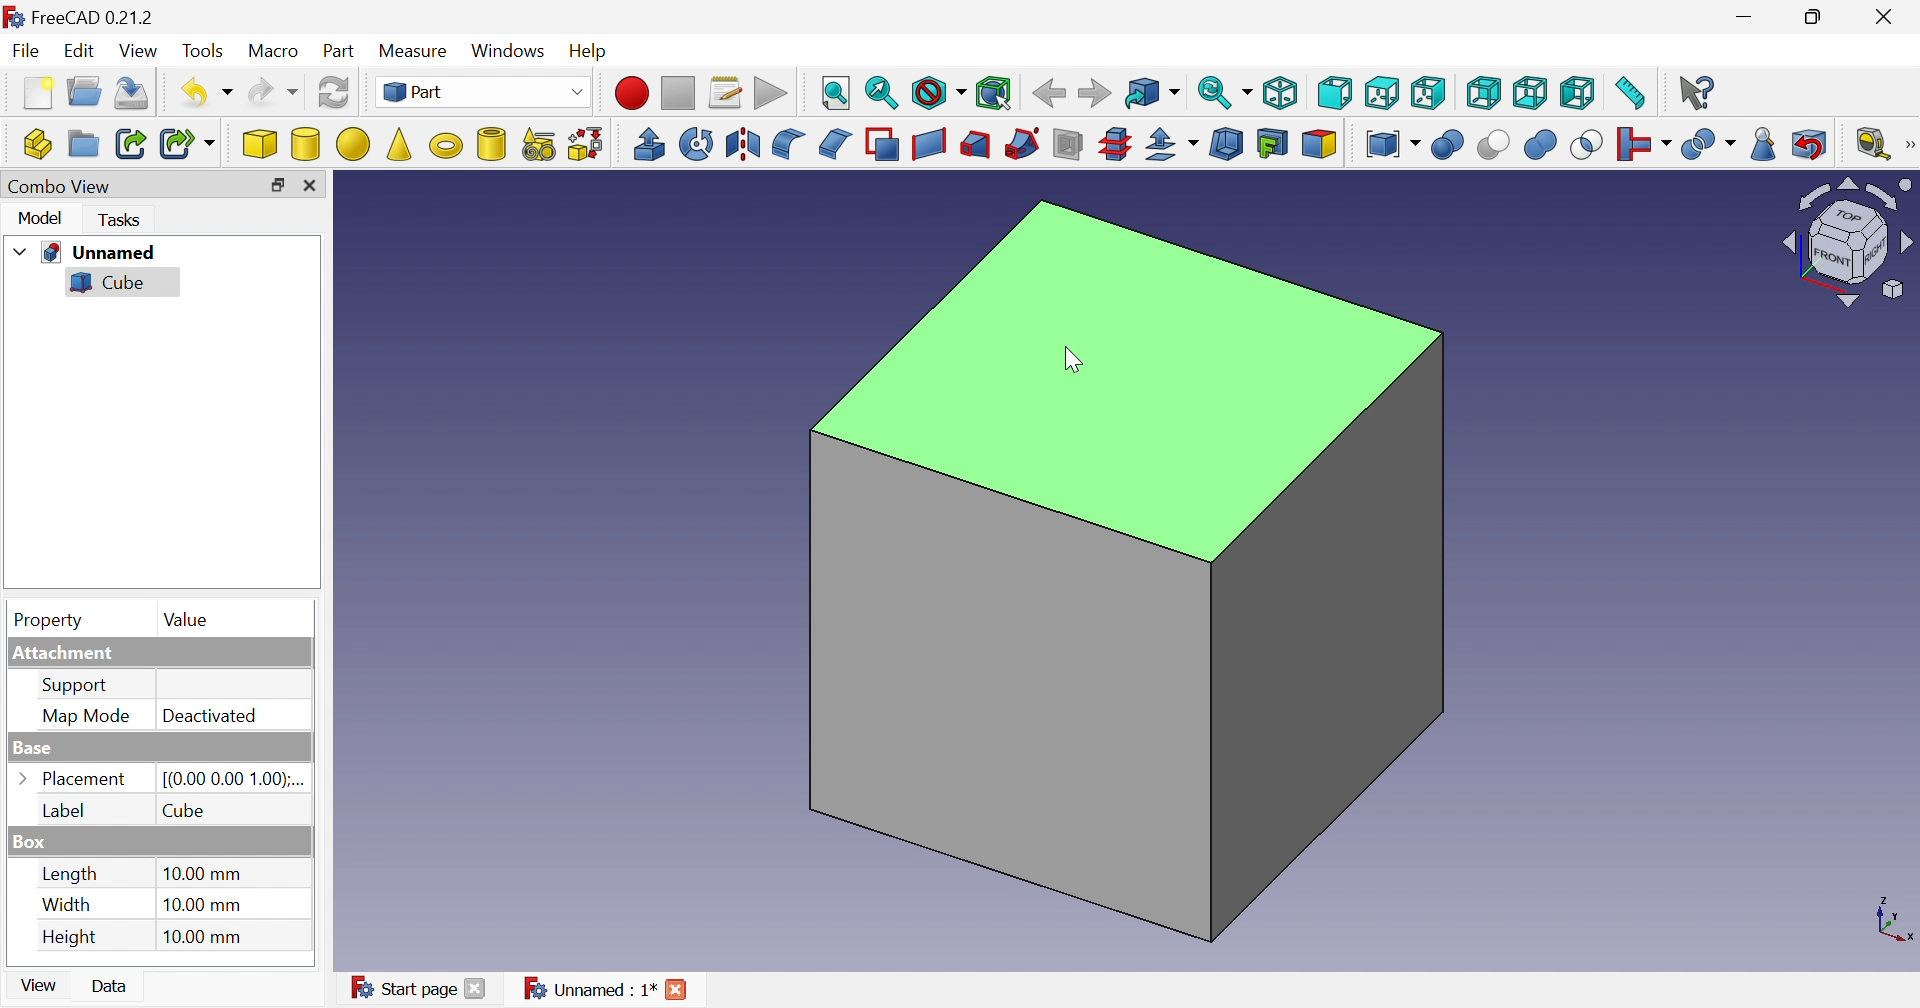  I want to click on Check geometry, so click(1764, 145).